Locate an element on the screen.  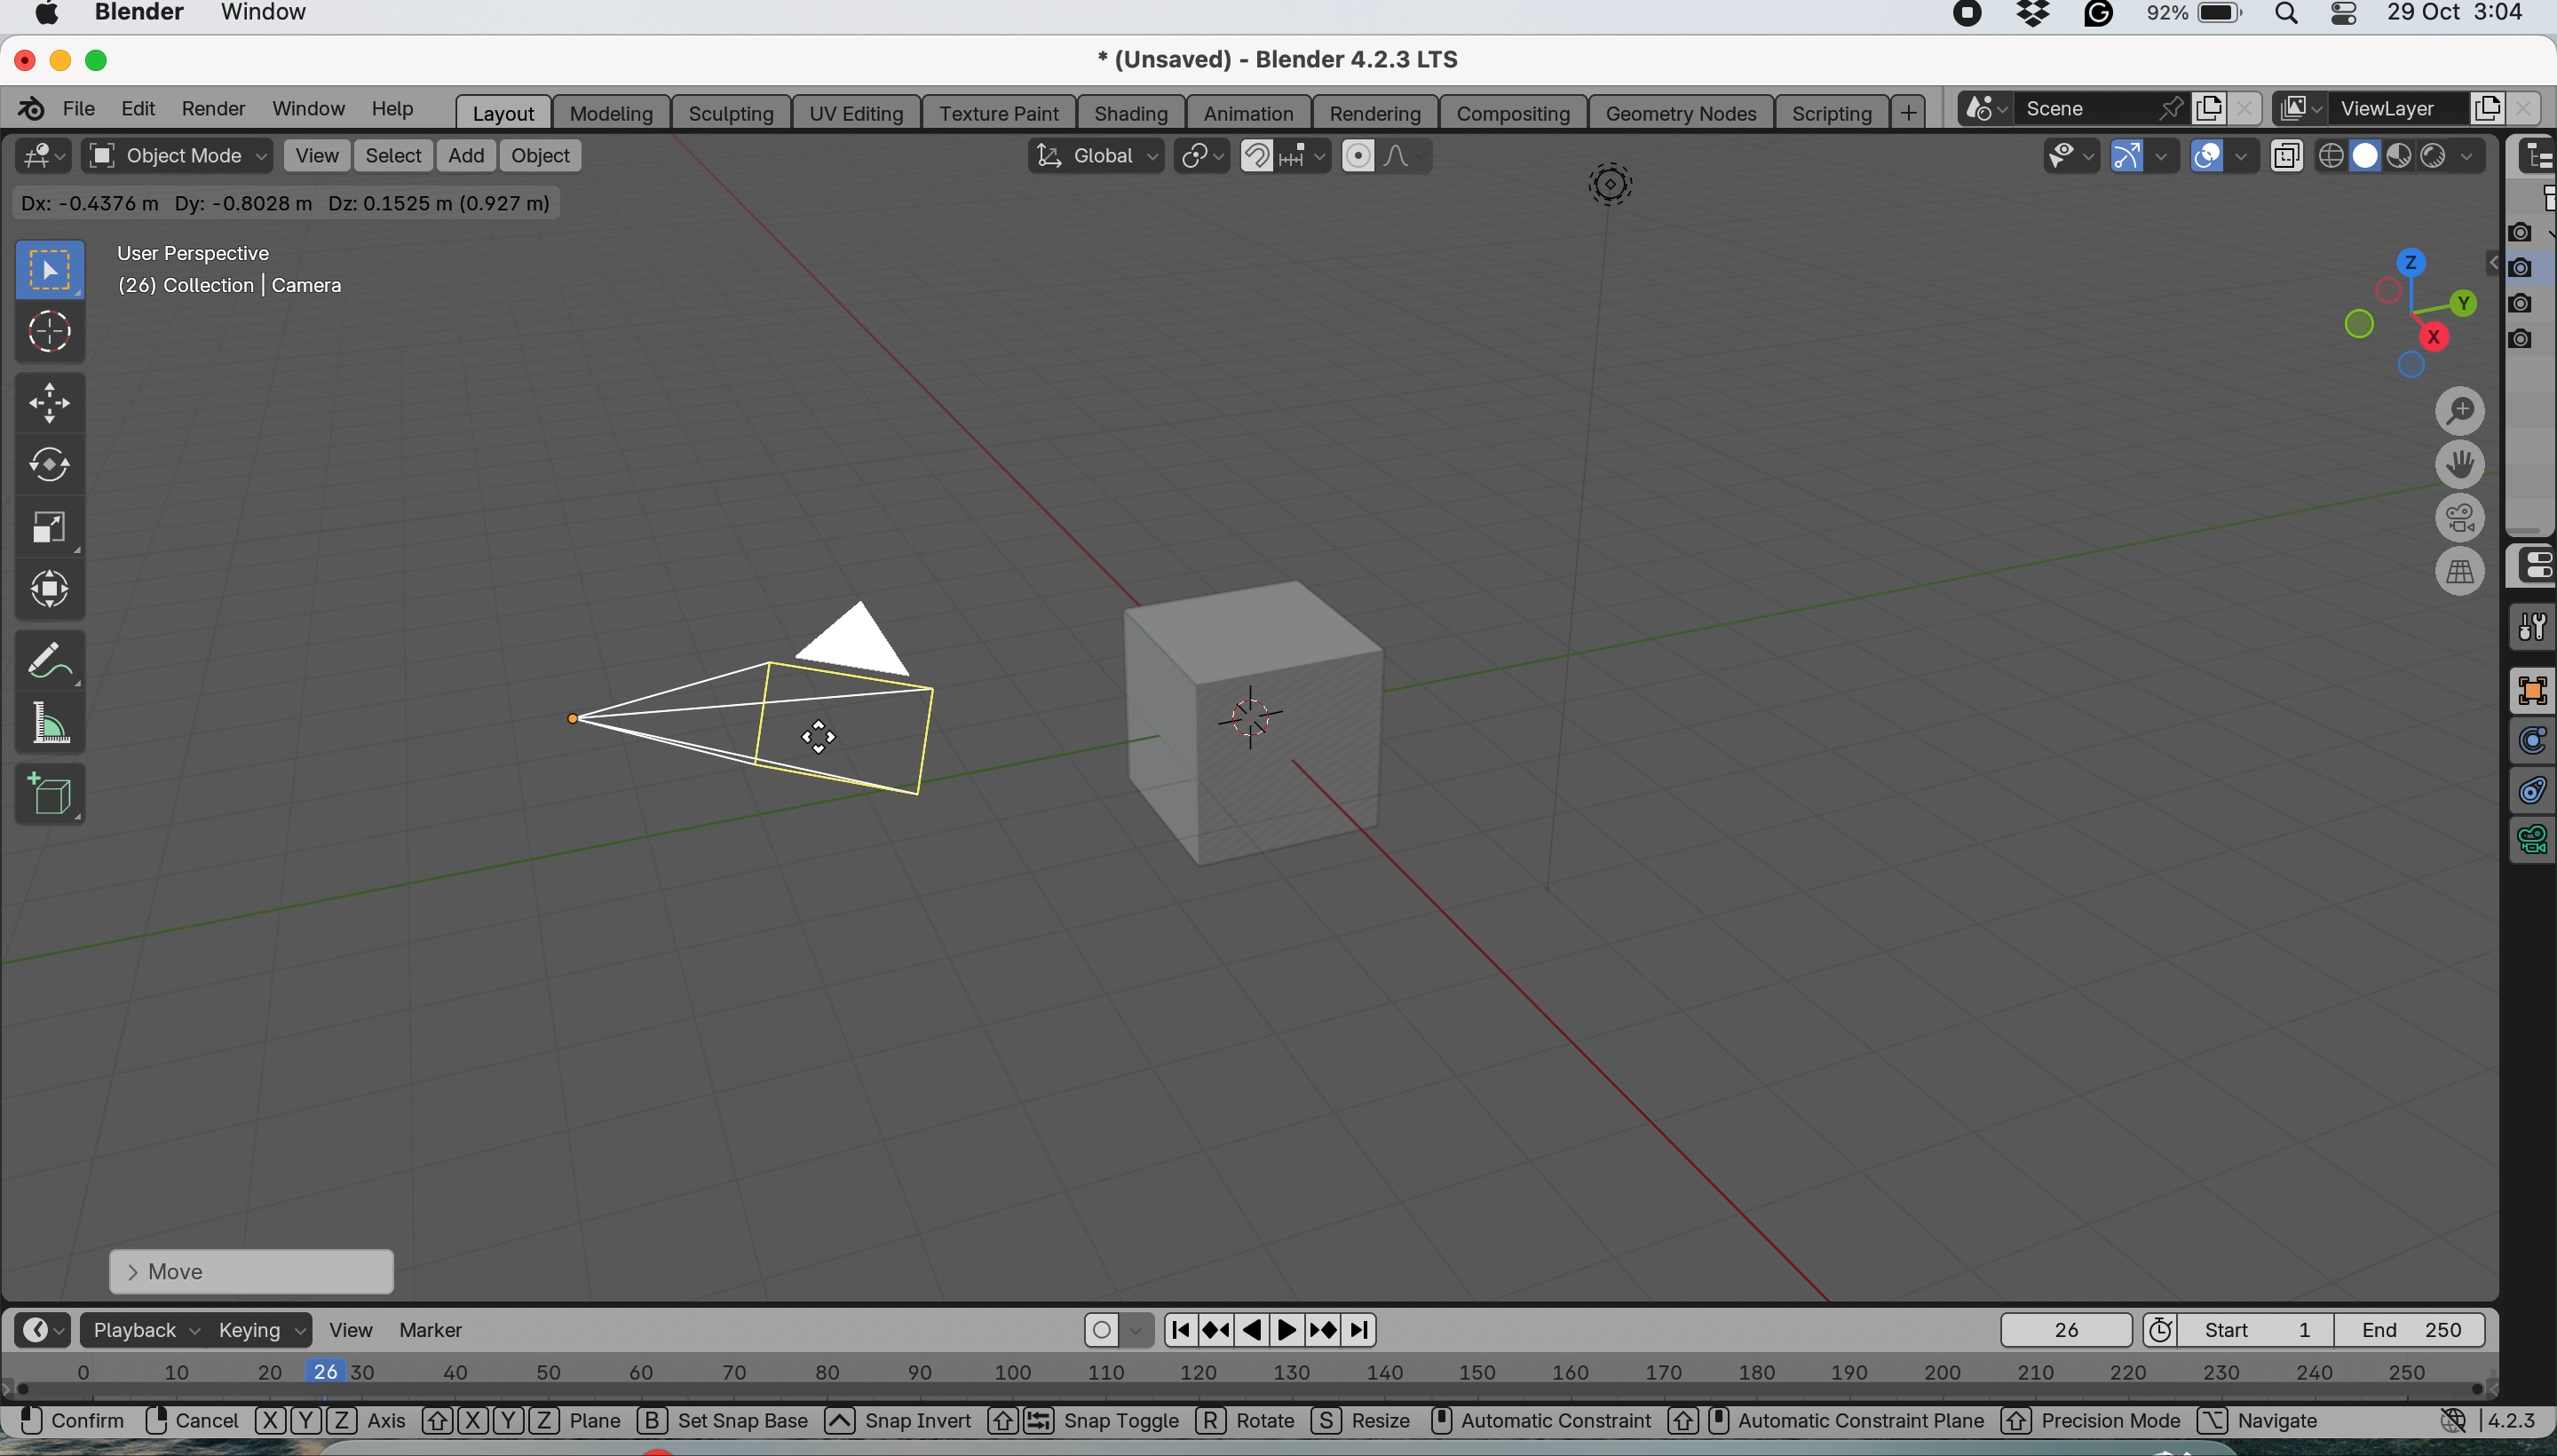
tools is located at coordinates (2531, 627).